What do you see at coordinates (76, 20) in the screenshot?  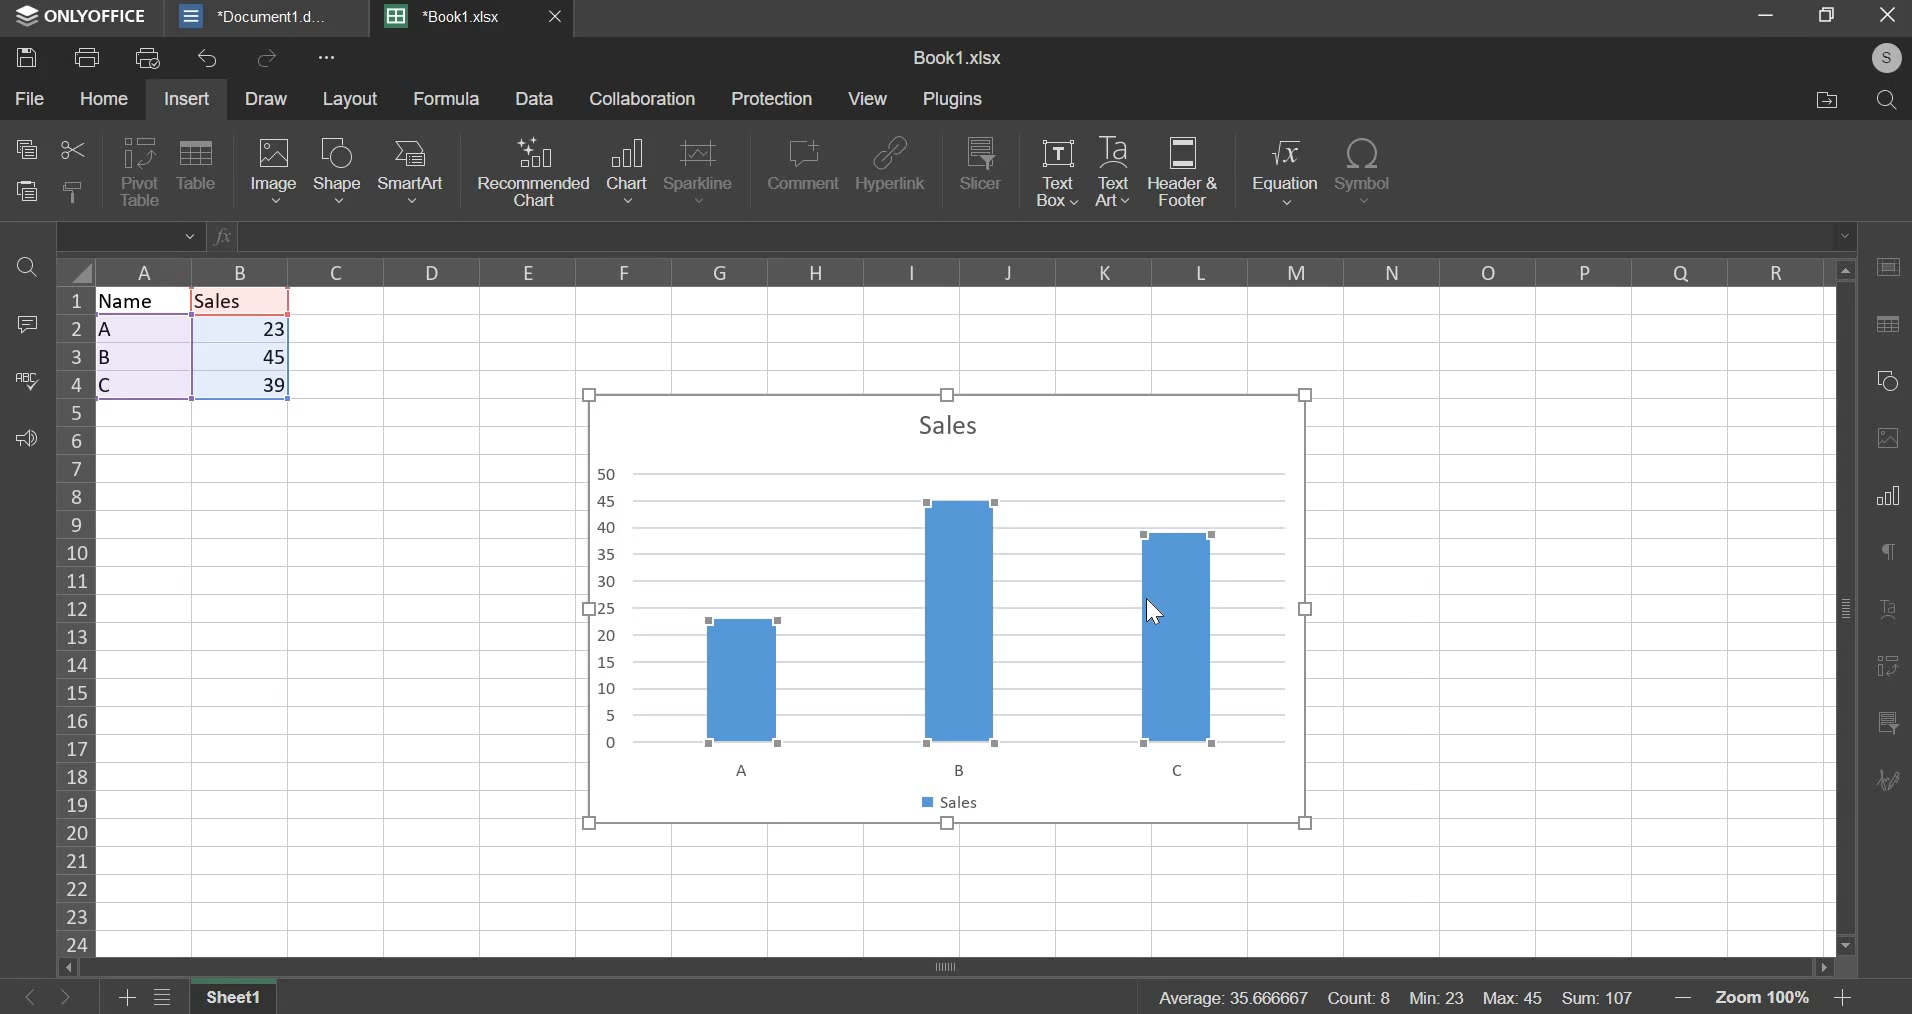 I see `ONLYOFFICE` at bounding box center [76, 20].